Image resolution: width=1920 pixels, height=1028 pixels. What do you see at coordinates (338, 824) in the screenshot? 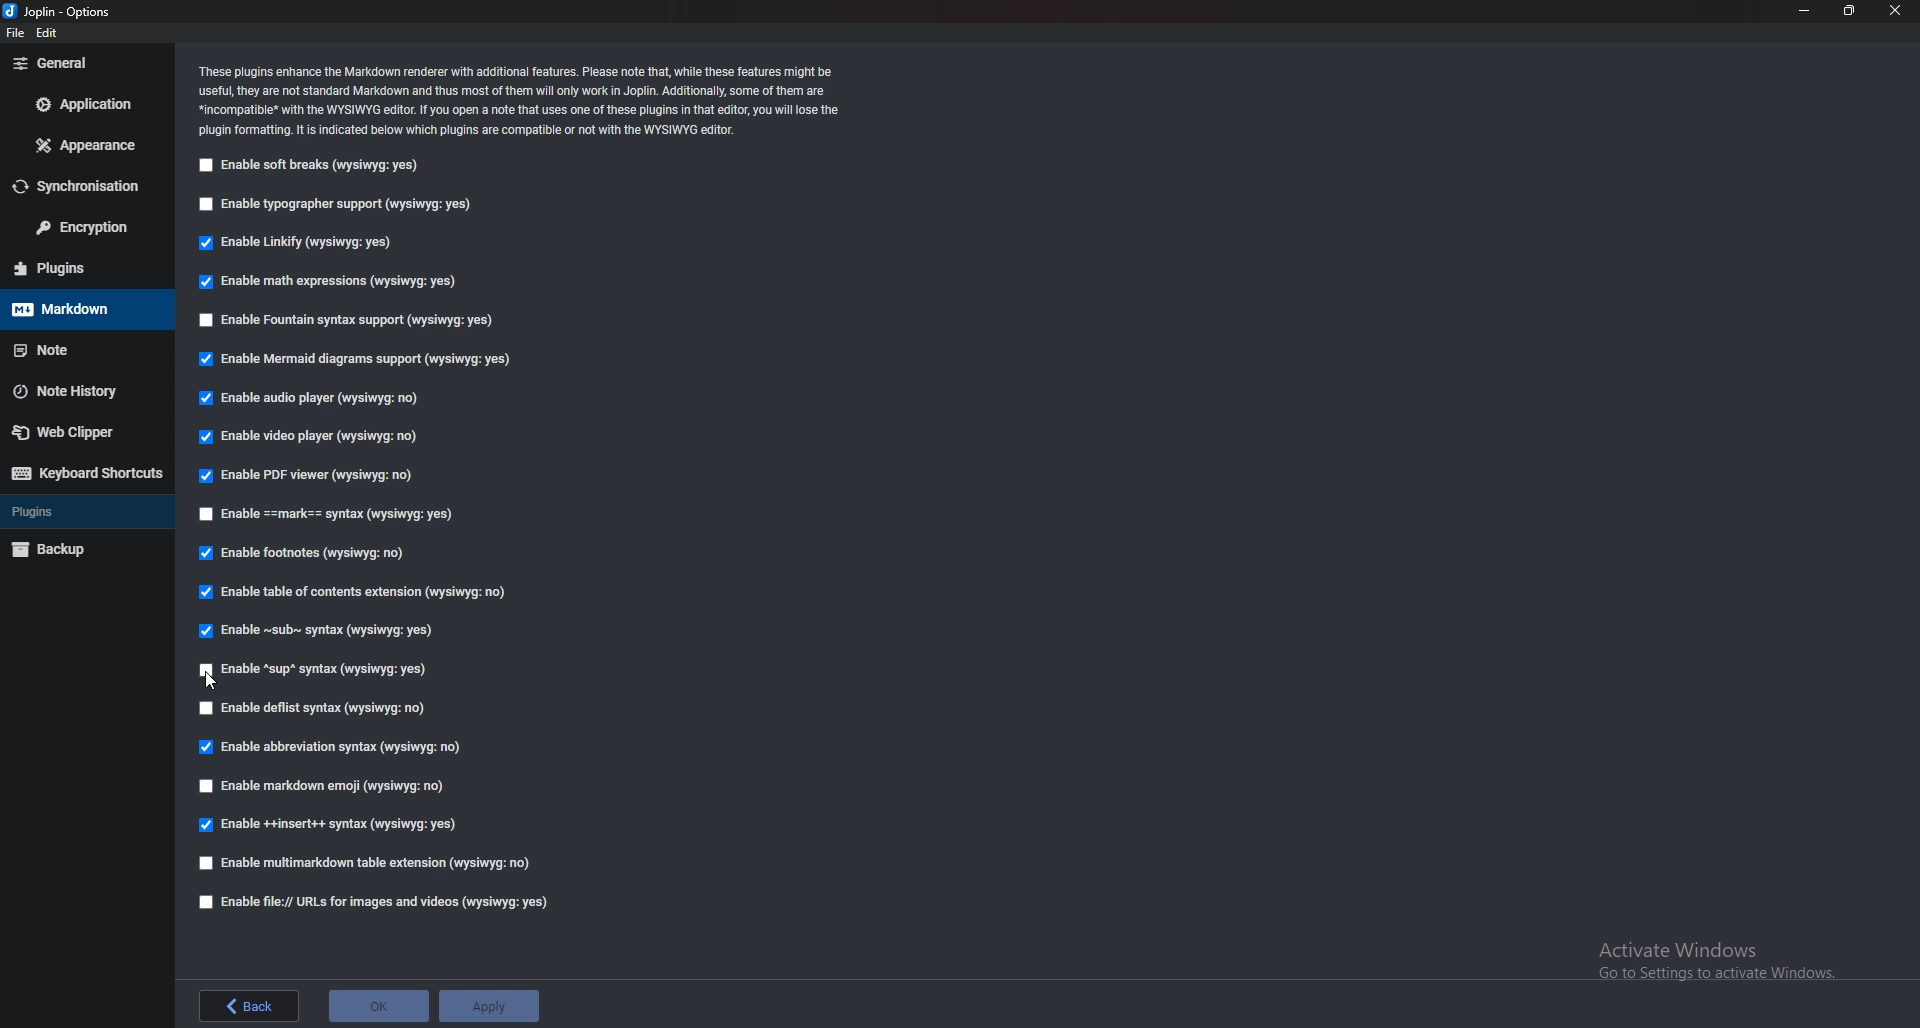
I see `Enable insert syntax` at bounding box center [338, 824].